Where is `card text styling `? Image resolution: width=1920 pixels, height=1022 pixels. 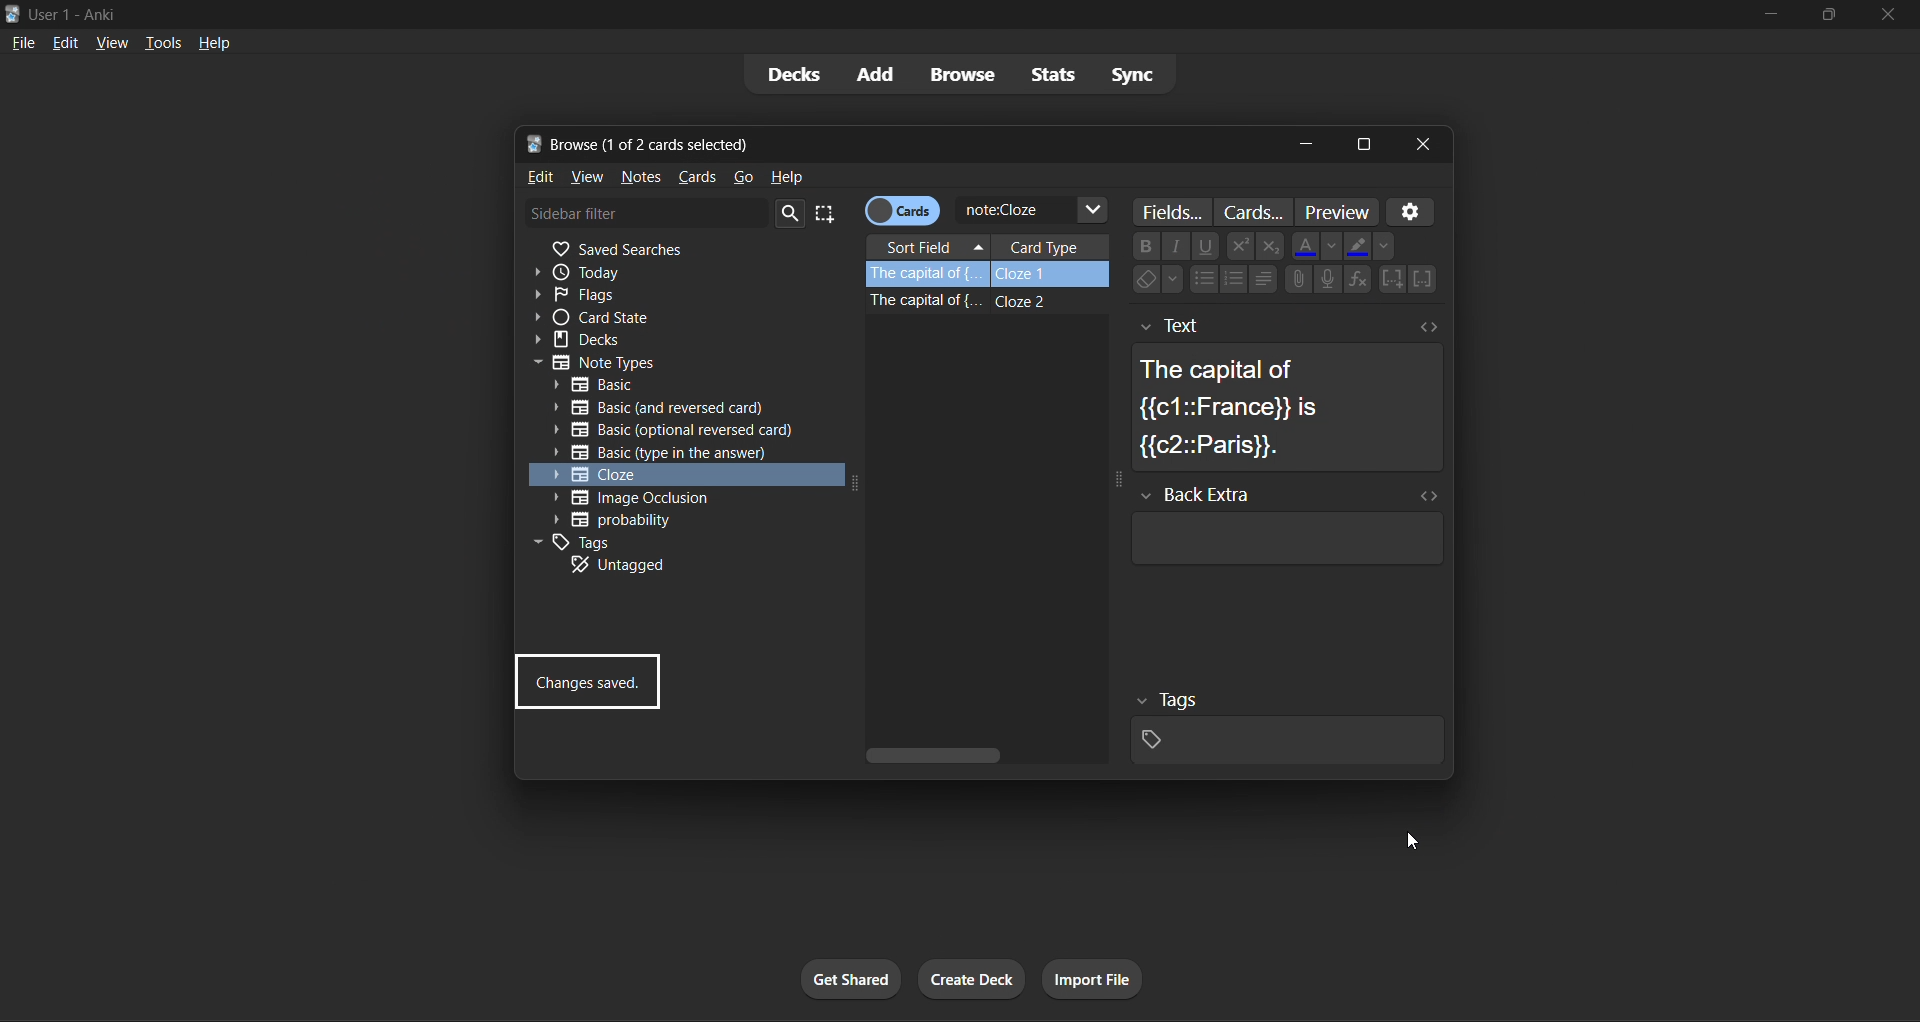
card text styling  is located at coordinates (1274, 265).